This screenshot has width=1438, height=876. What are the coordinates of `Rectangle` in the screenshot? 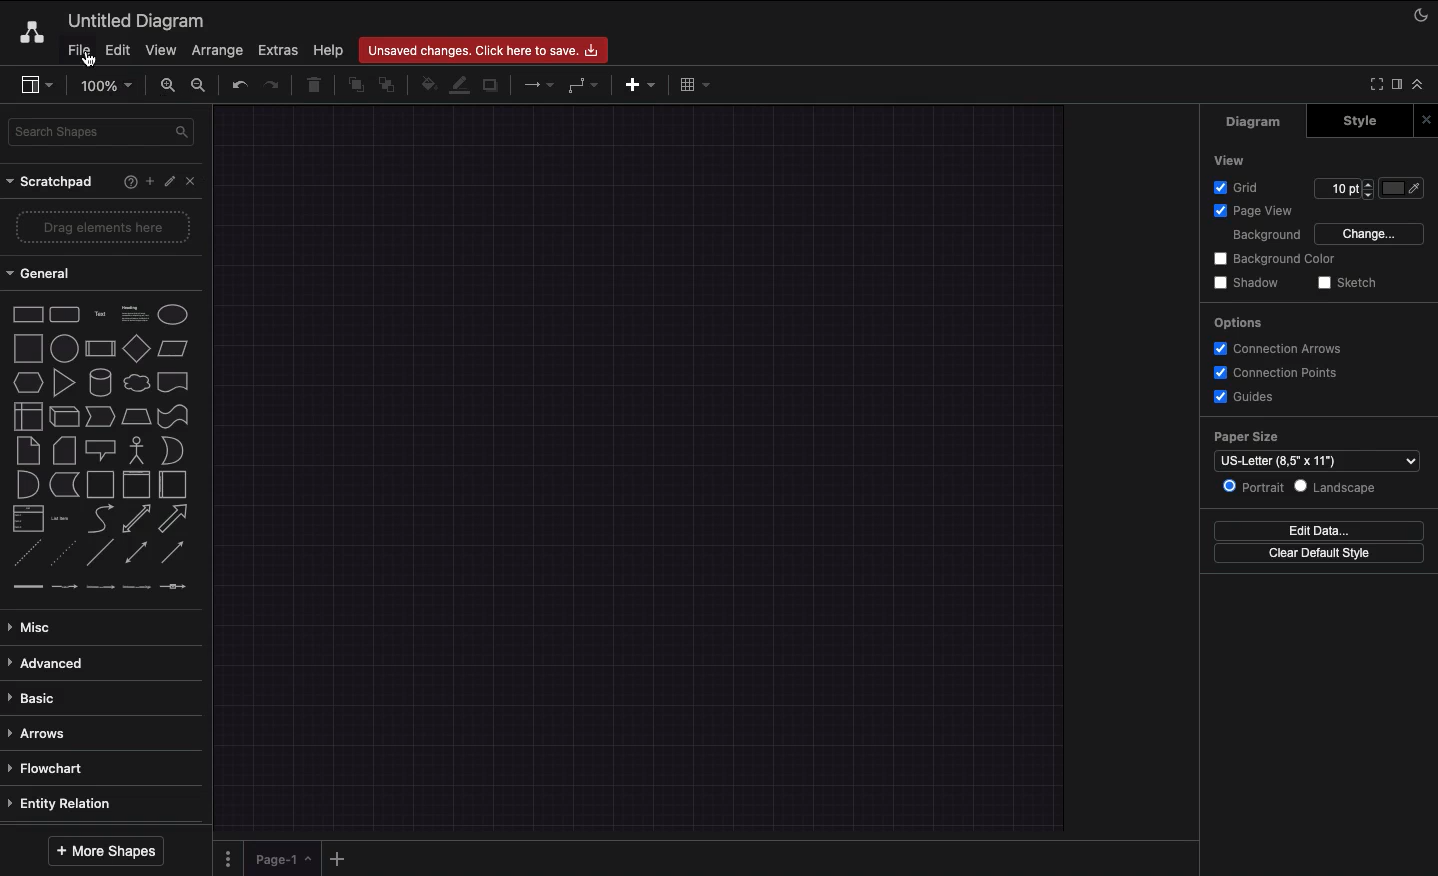 It's located at (26, 313).